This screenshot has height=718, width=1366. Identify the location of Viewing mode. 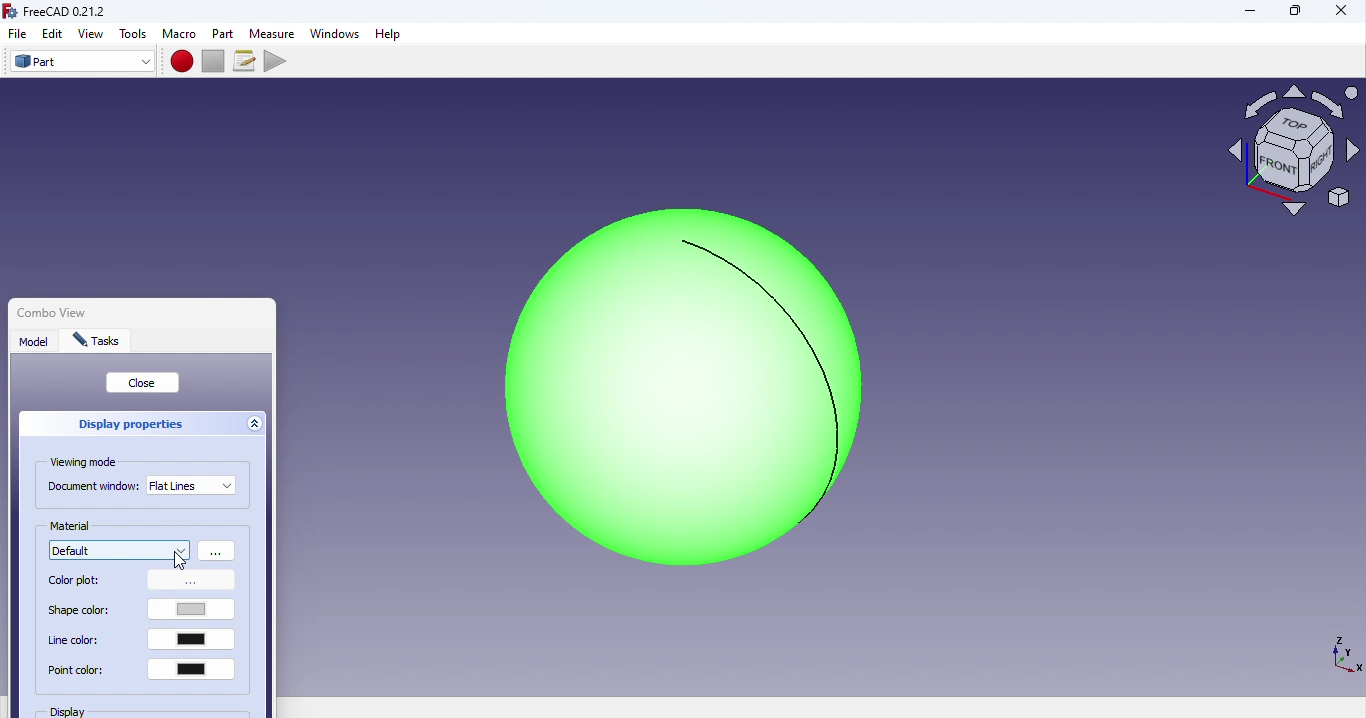
(88, 463).